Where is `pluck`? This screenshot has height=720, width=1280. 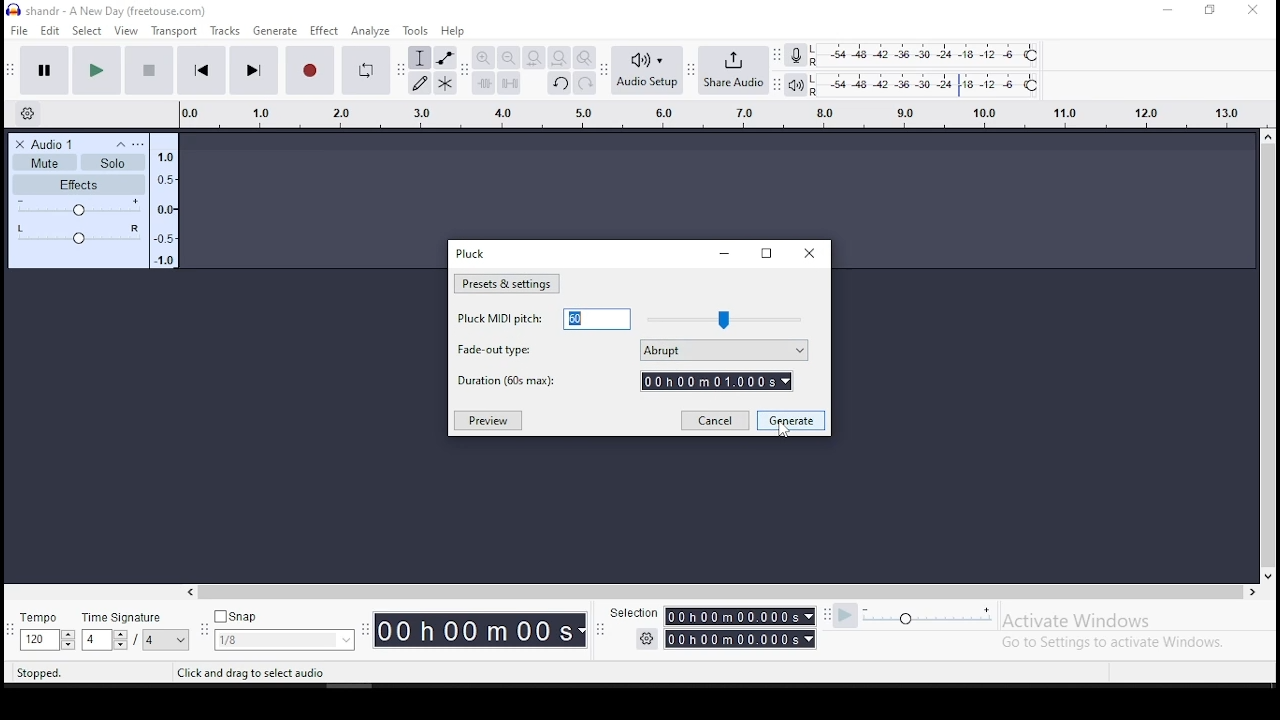 pluck is located at coordinates (472, 253).